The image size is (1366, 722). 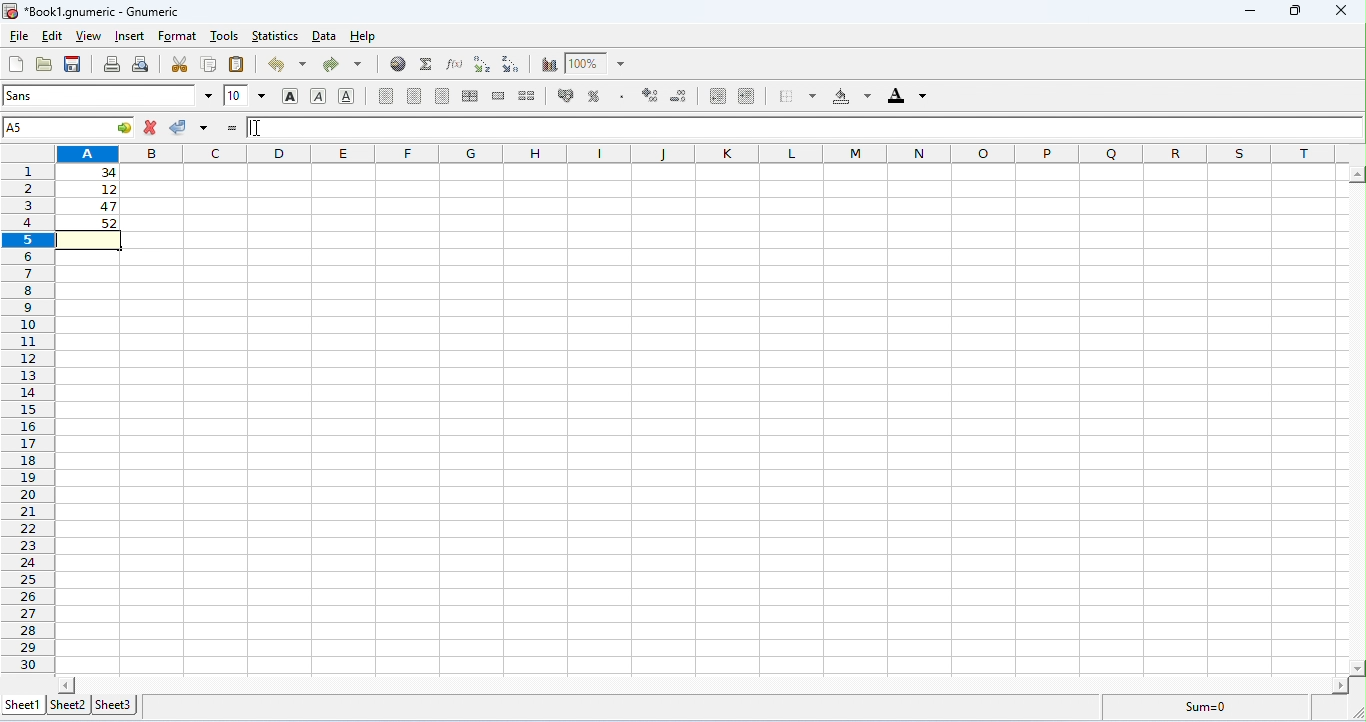 I want to click on italics, so click(x=318, y=96).